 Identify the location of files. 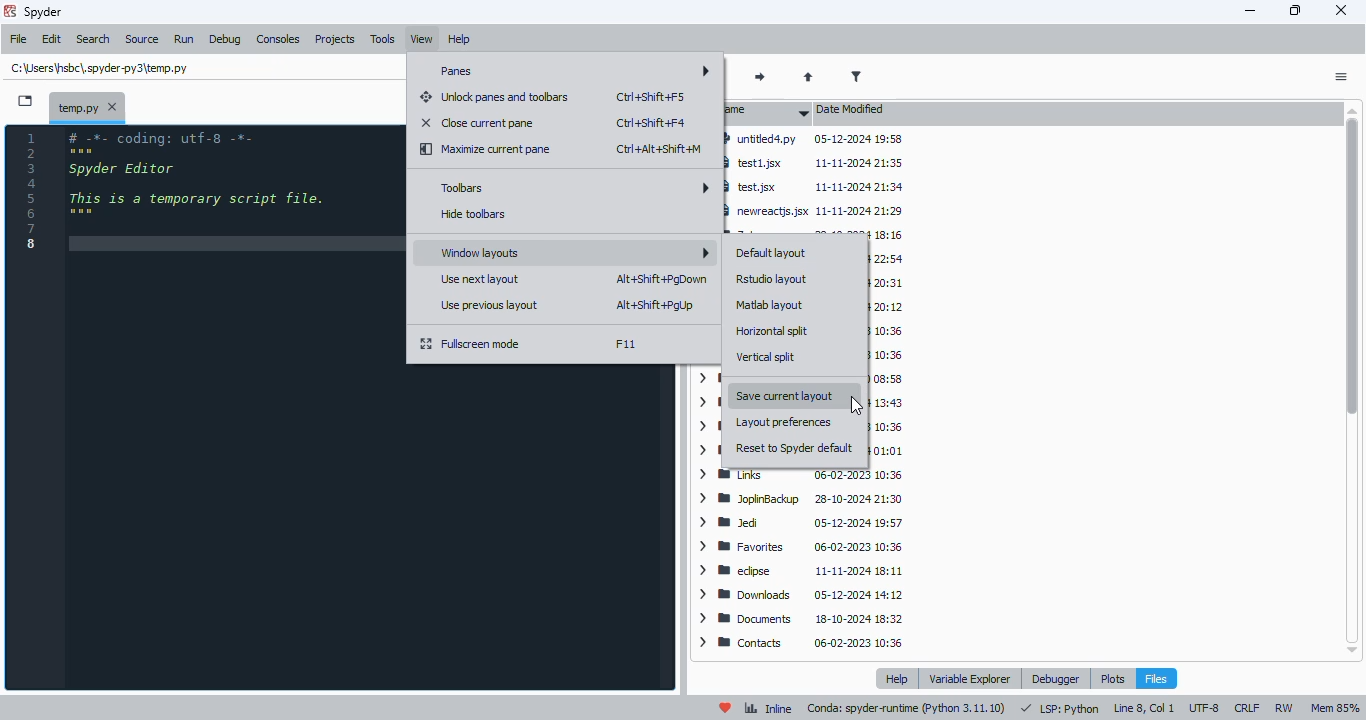
(1156, 678).